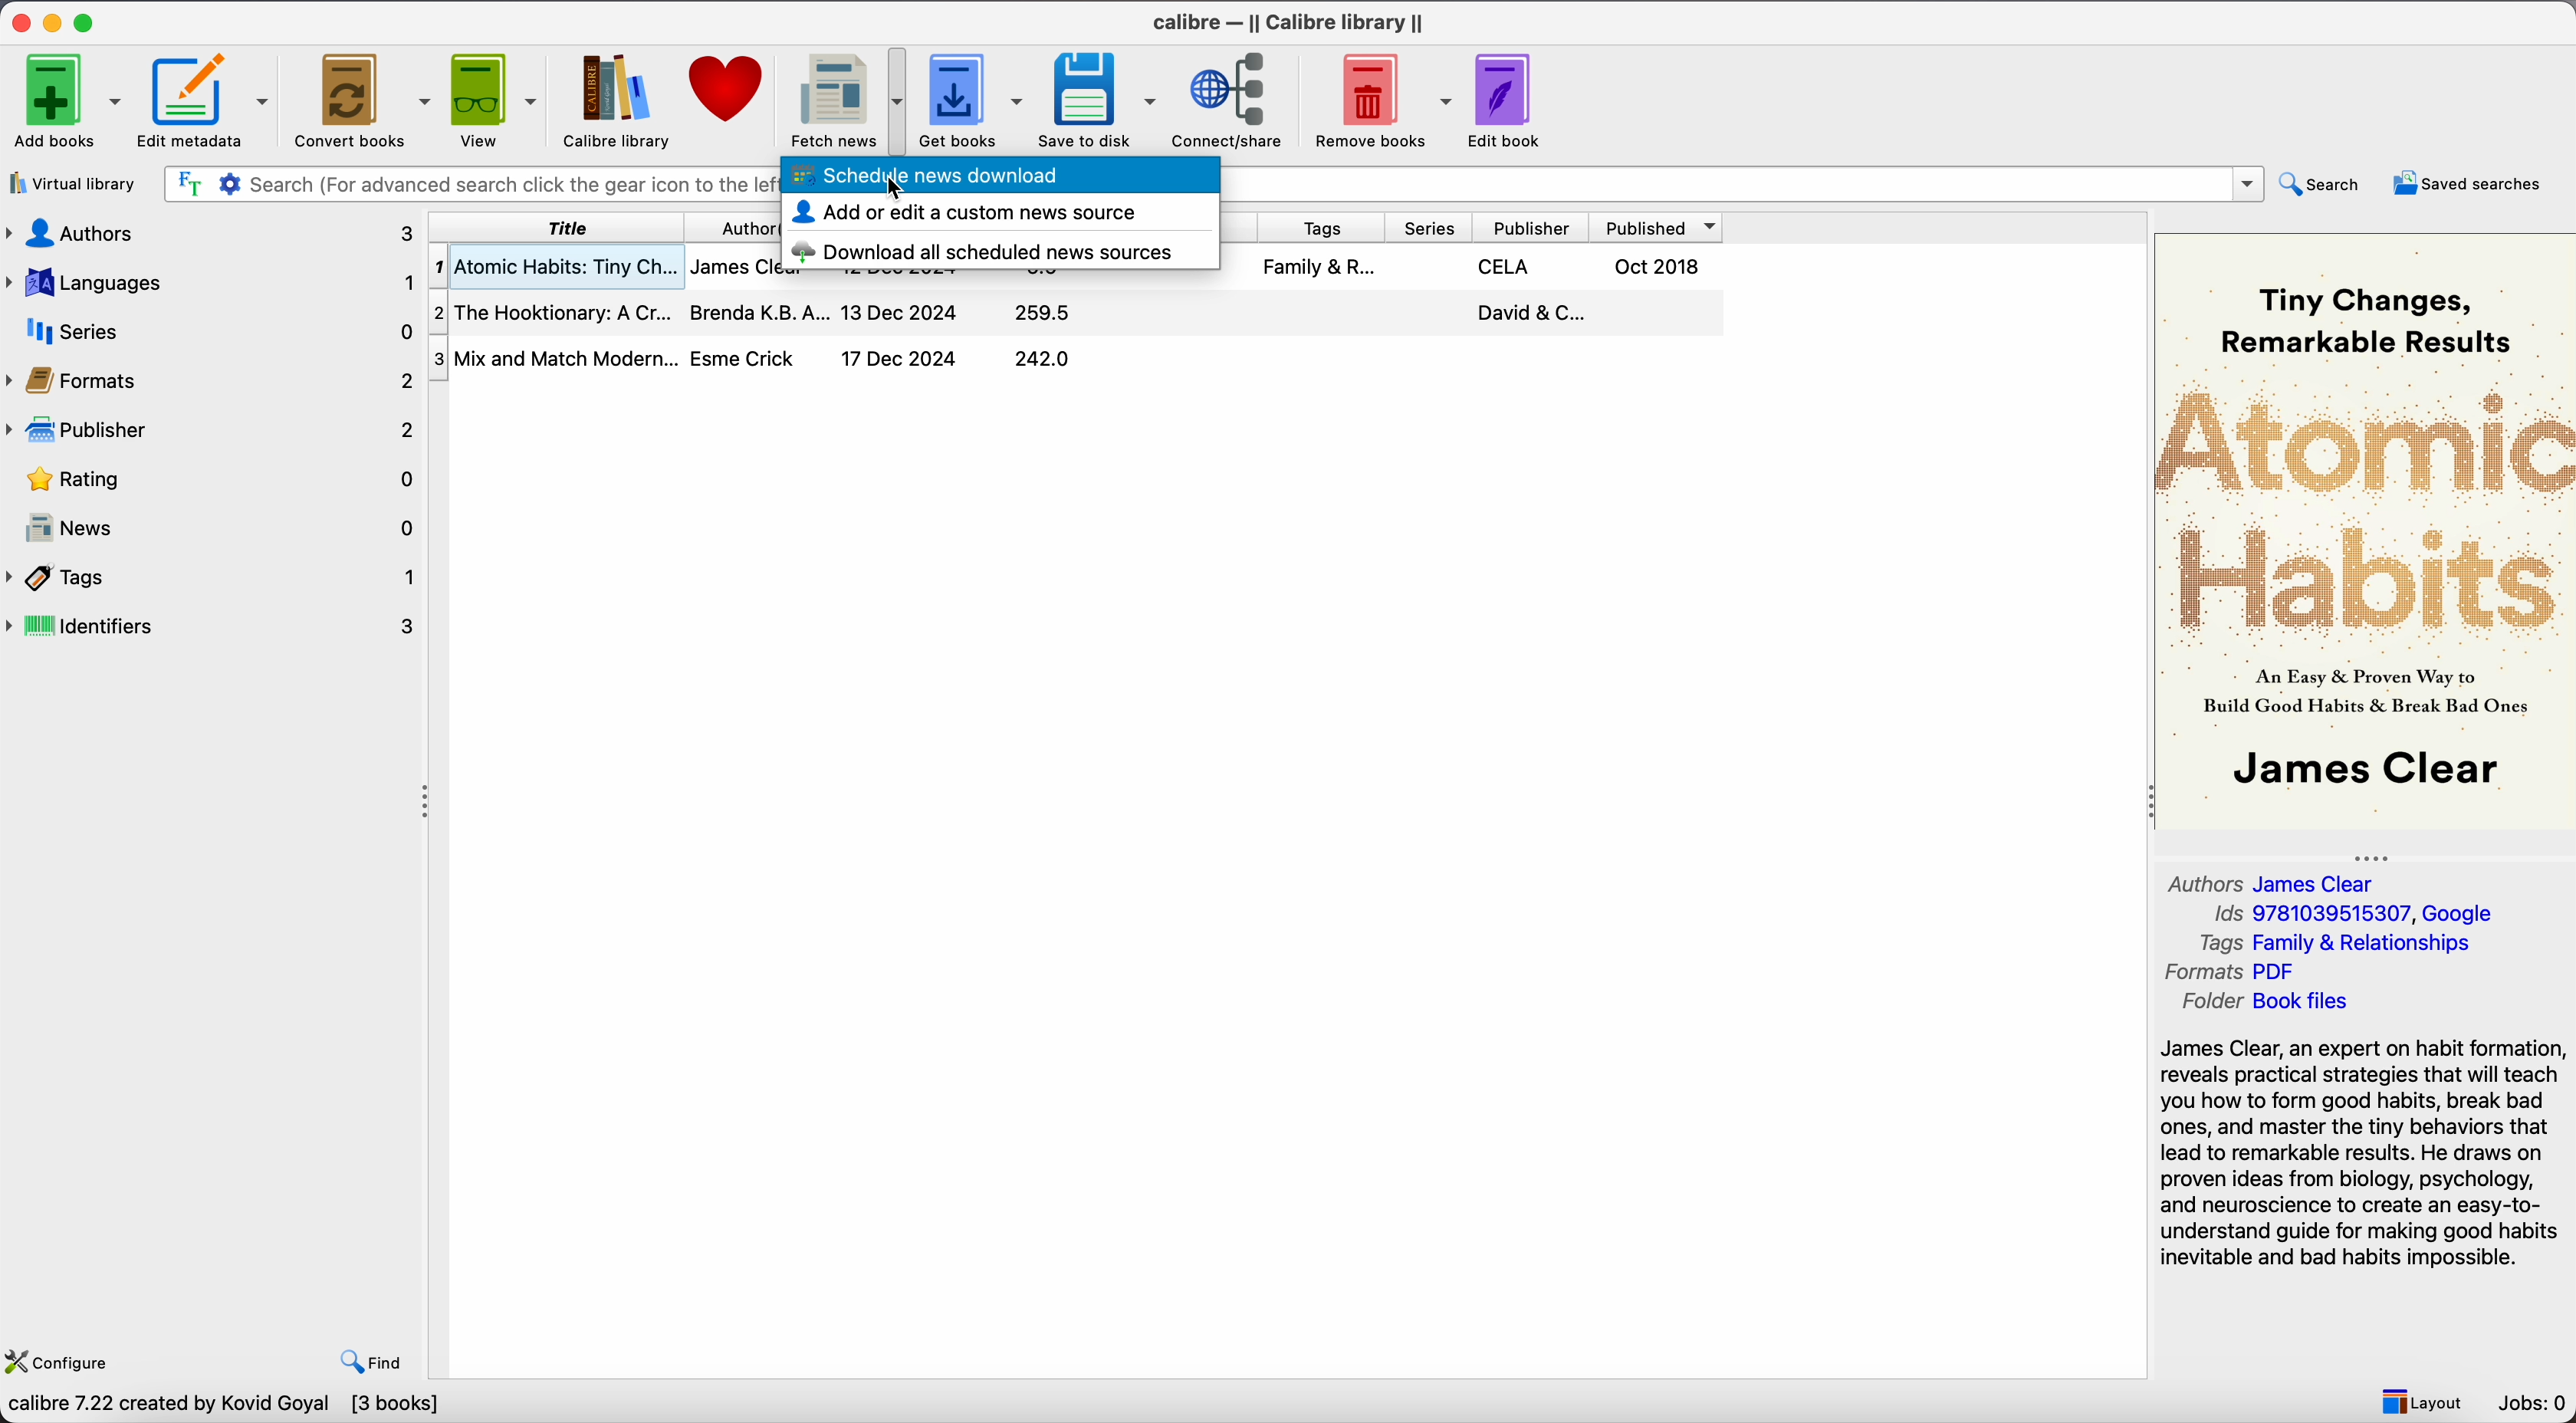 The image size is (2576, 1423). Describe the element at coordinates (1507, 98) in the screenshot. I see `edit book` at that location.